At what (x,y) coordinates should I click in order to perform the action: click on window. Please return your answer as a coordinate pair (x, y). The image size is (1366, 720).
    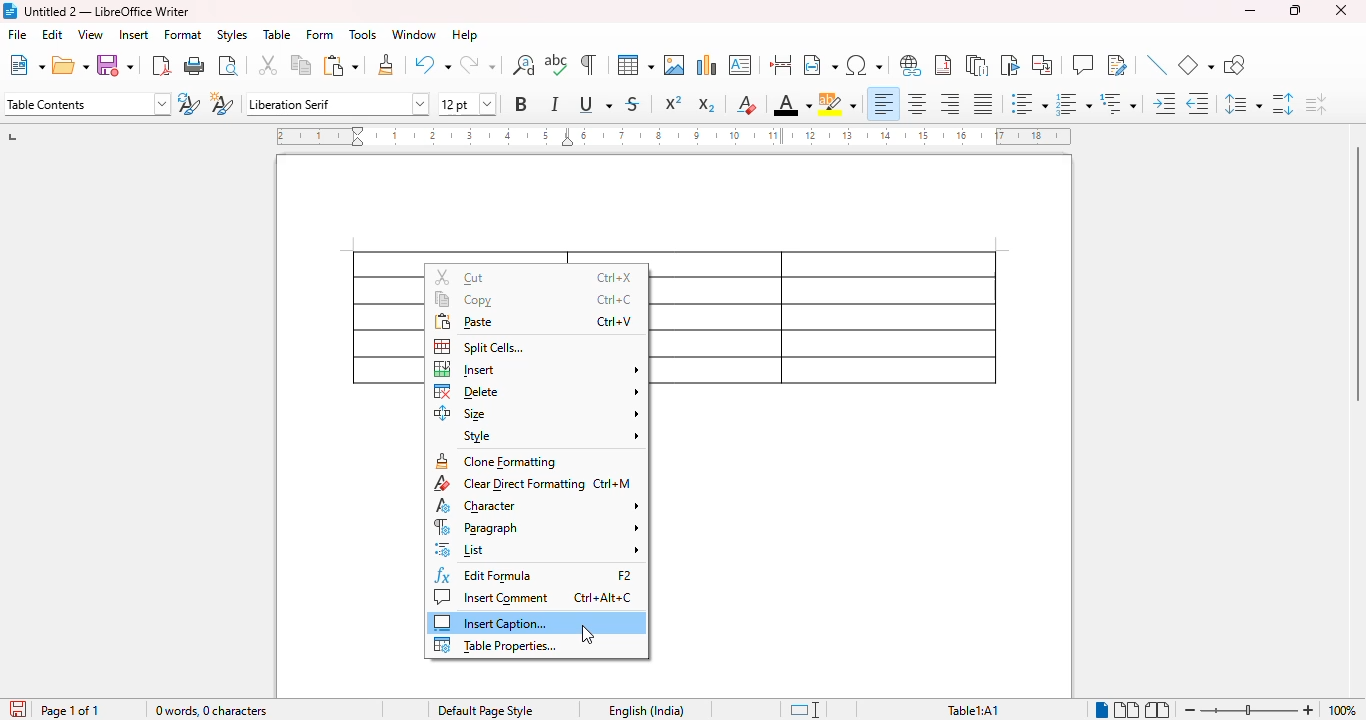
    Looking at the image, I should click on (414, 34).